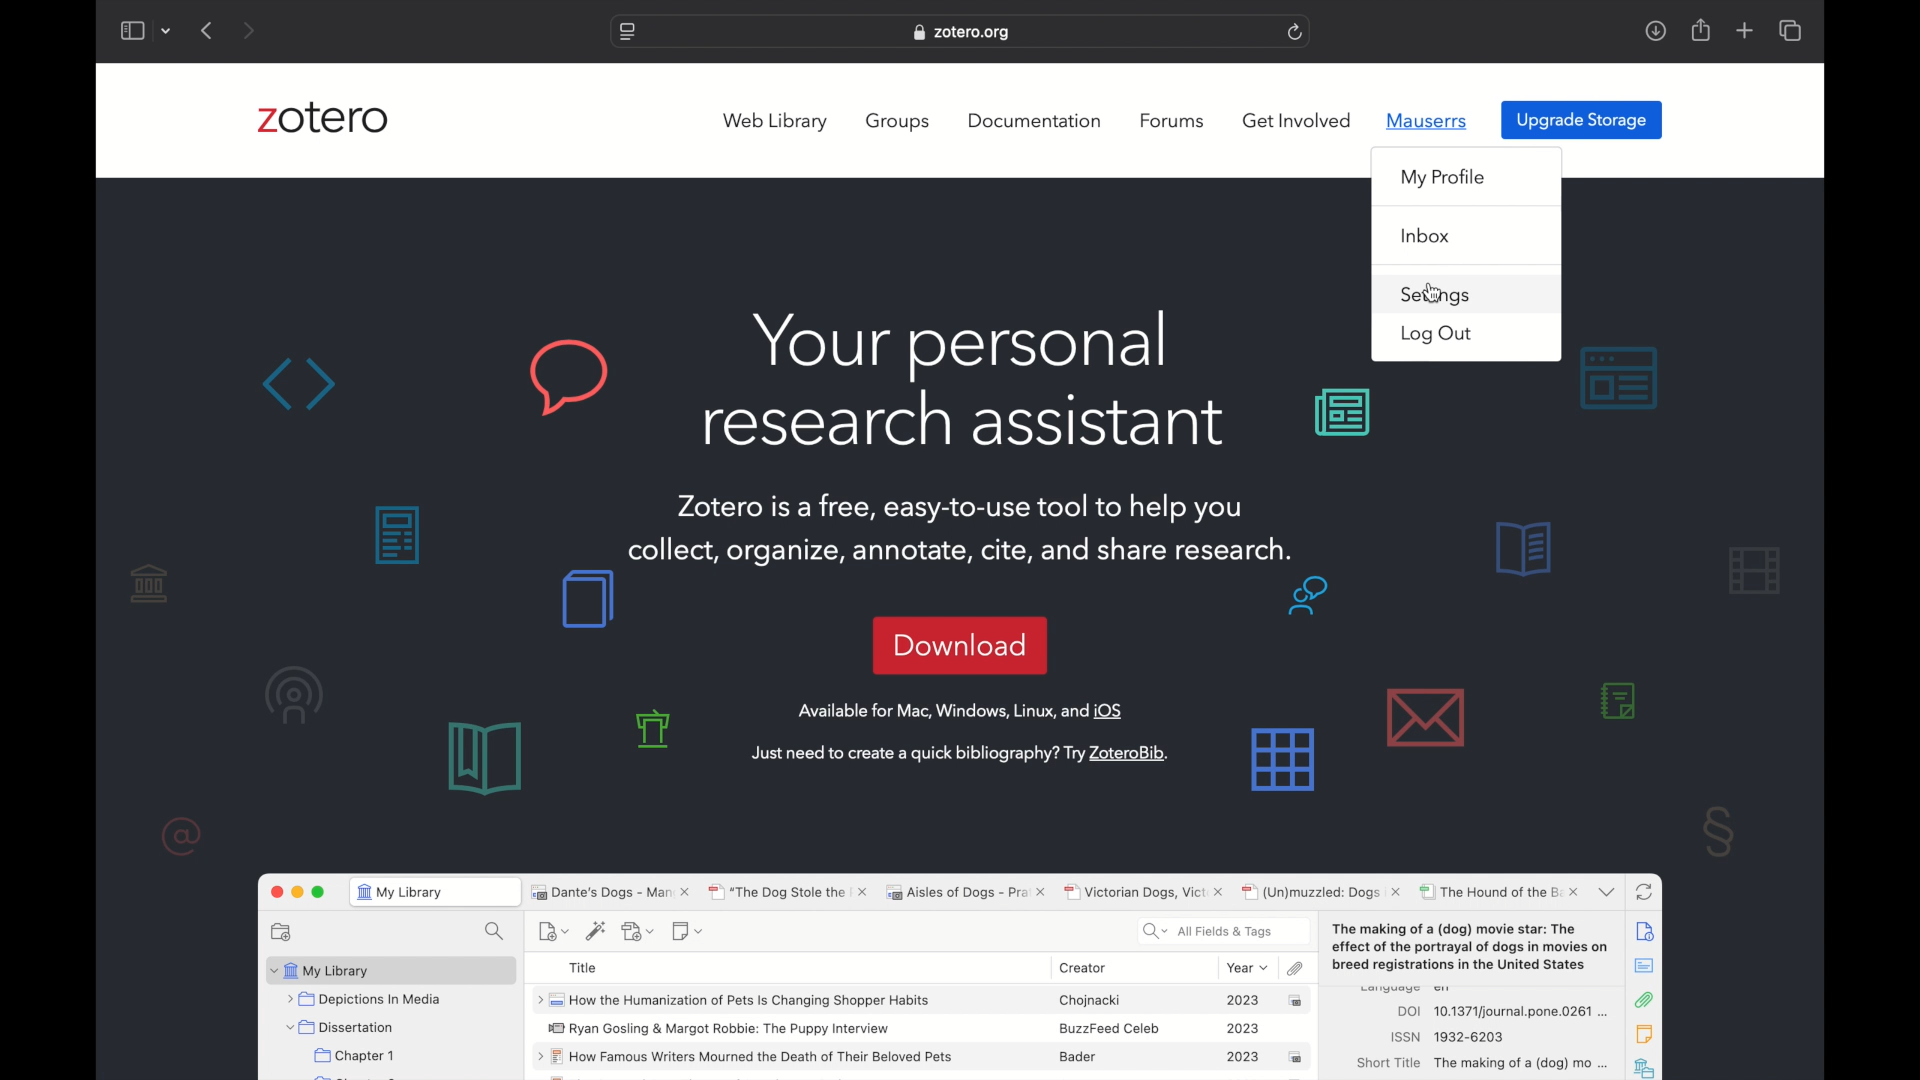 The height and width of the screenshot is (1080, 1920). Describe the element at coordinates (1440, 336) in the screenshot. I see `log out` at that location.